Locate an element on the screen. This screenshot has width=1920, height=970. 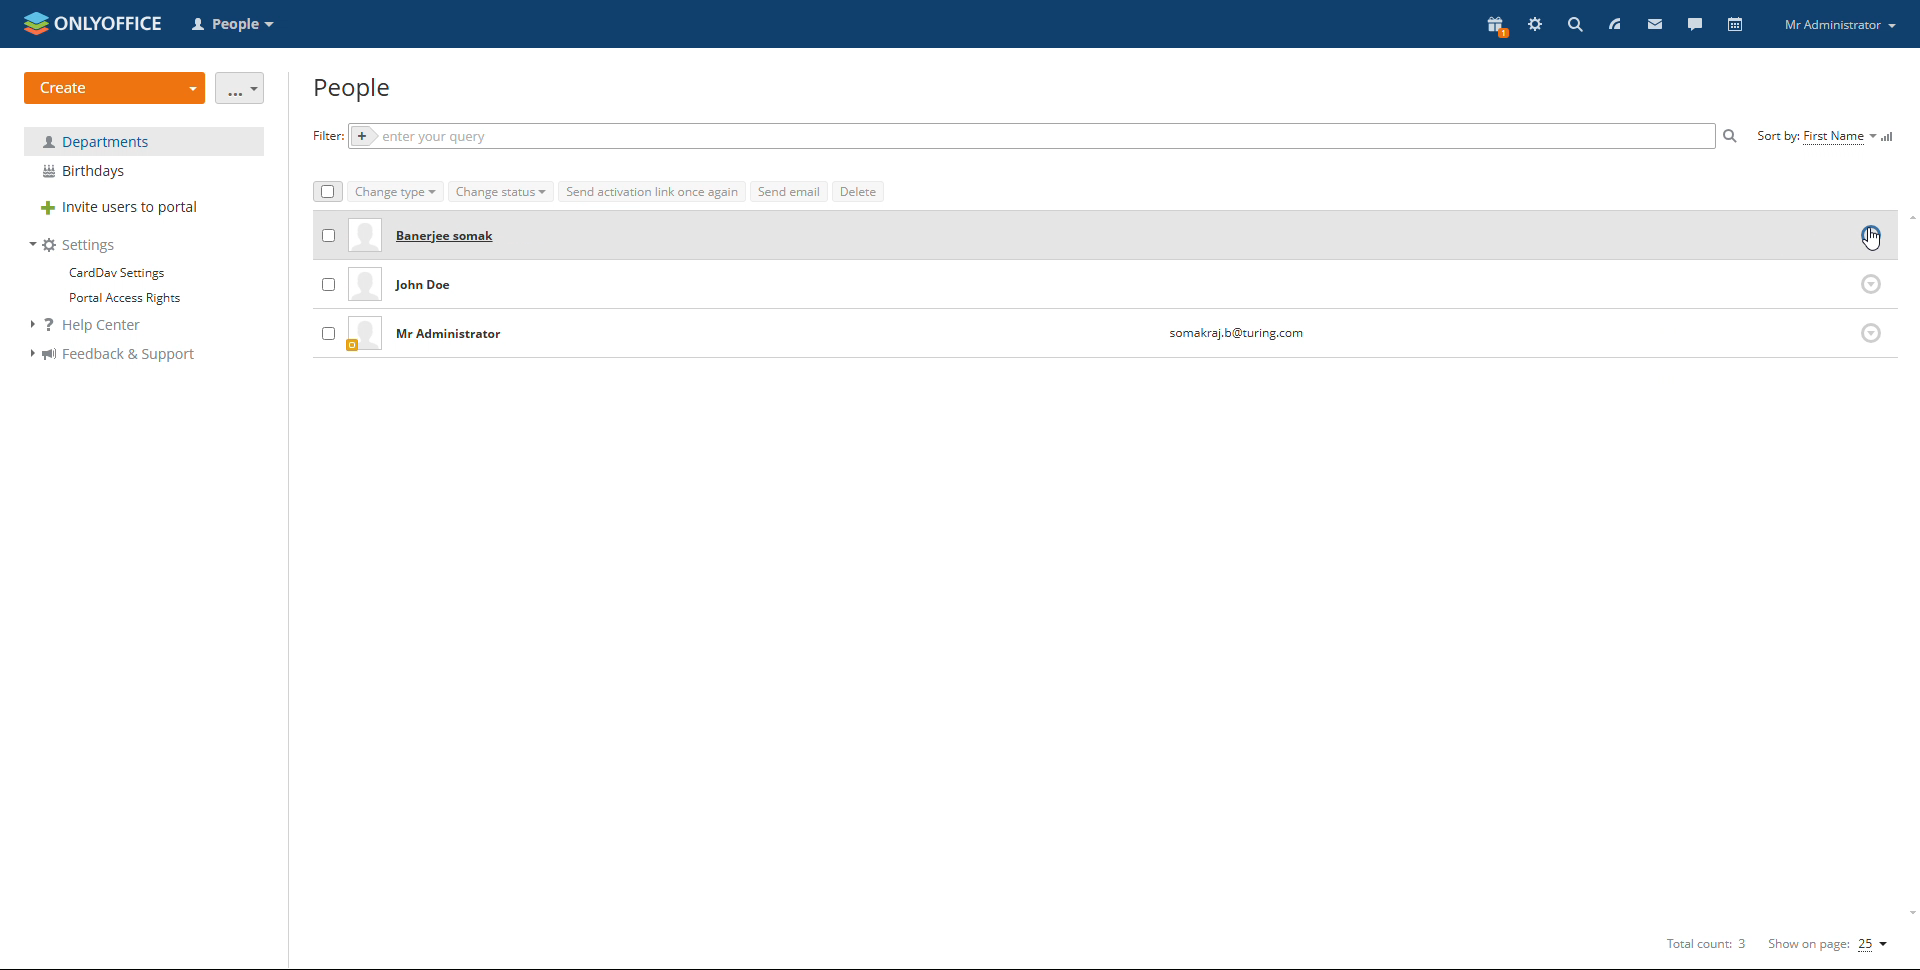
total count is located at coordinates (1703, 945).